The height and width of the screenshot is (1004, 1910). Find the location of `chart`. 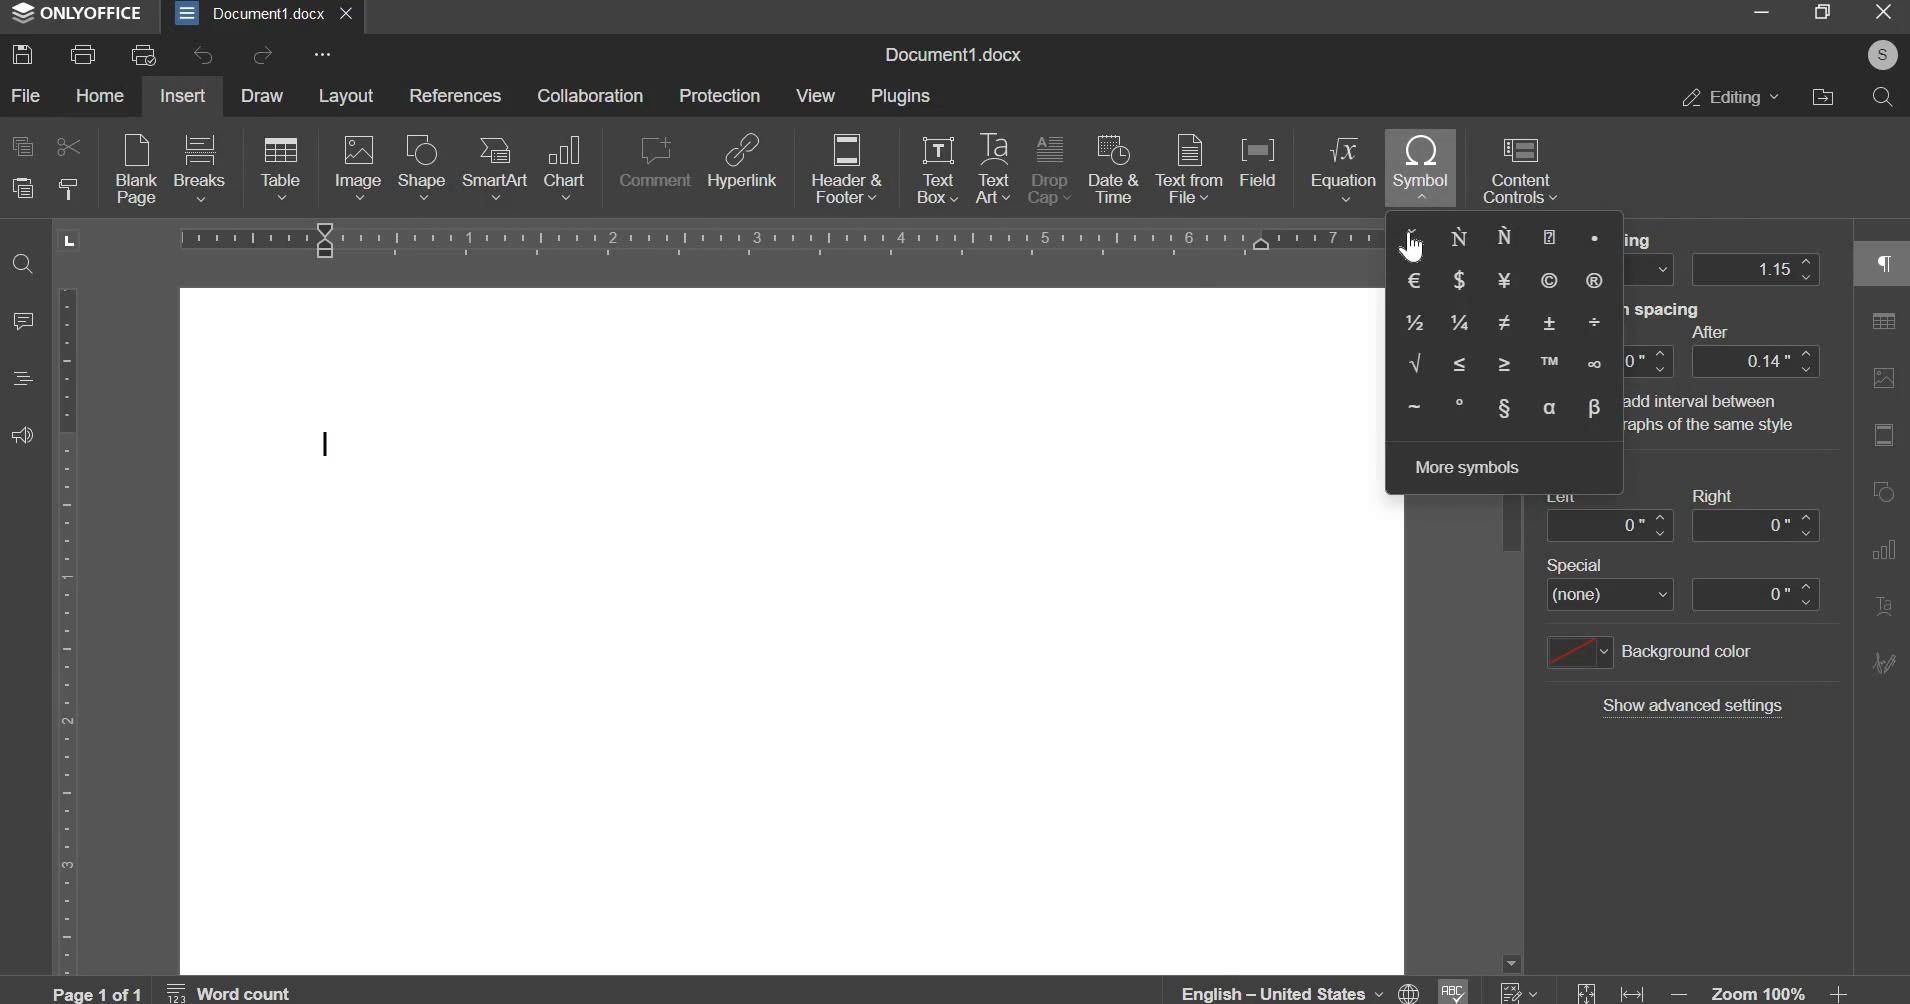

chart is located at coordinates (565, 167).